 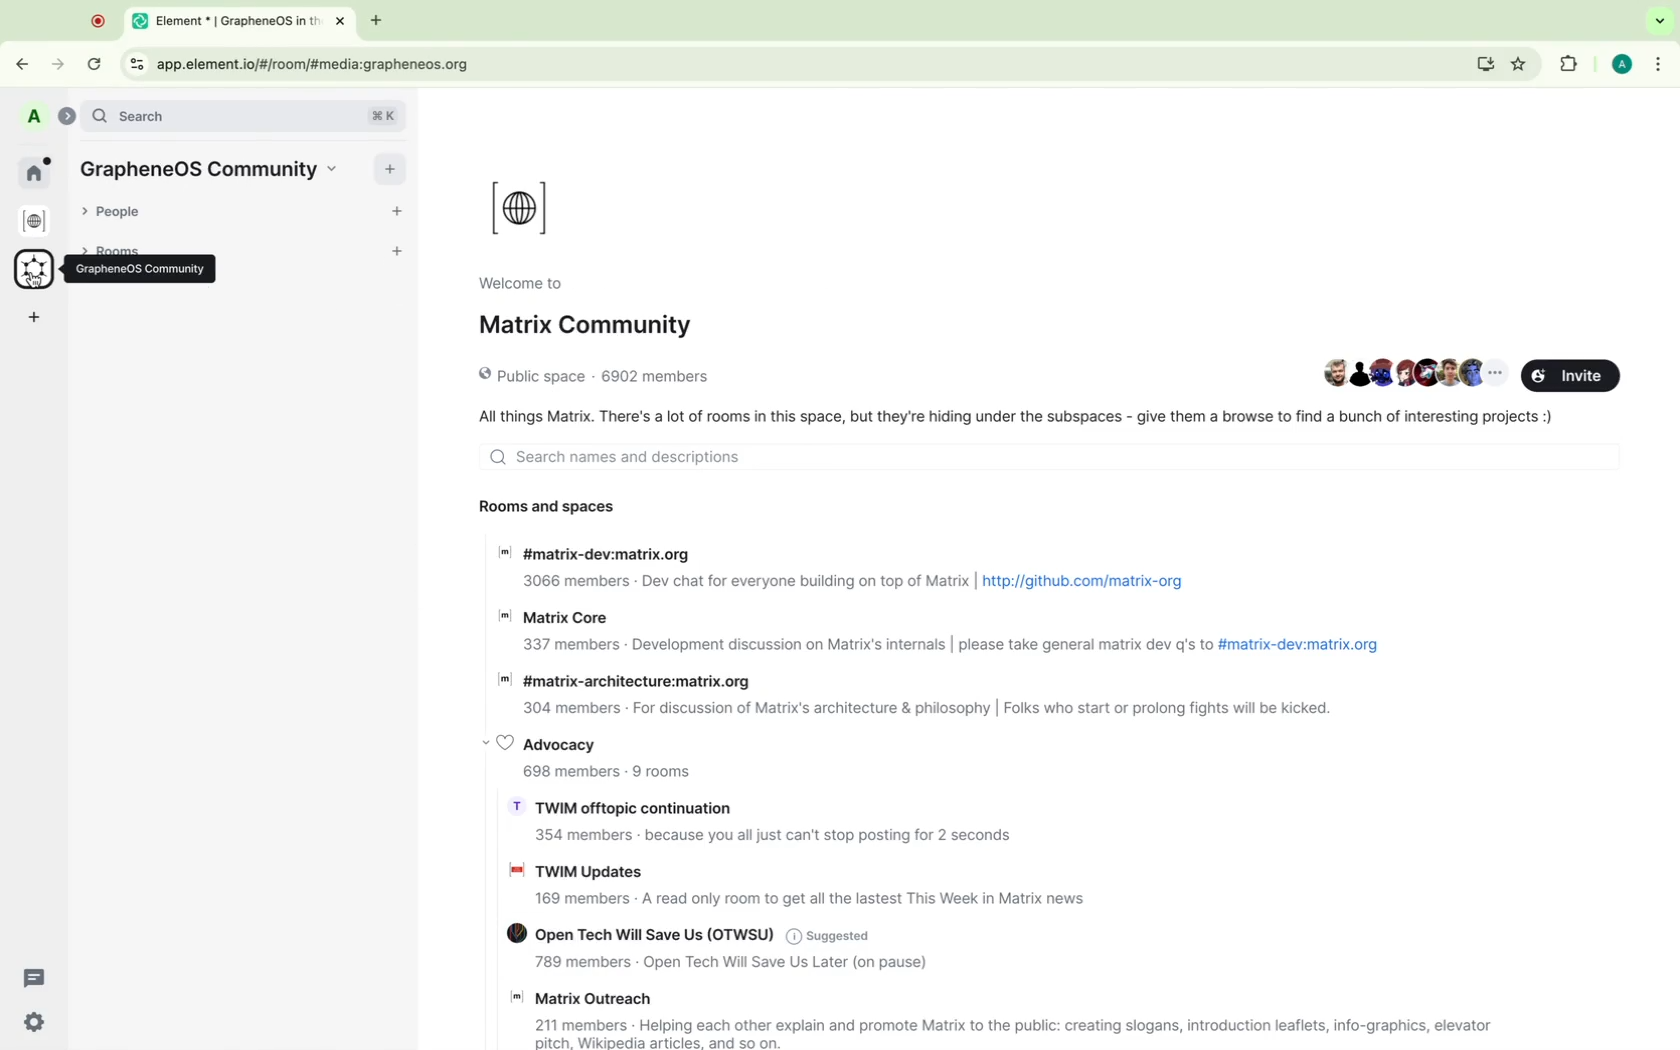 What do you see at coordinates (1660, 62) in the screenshot?
I see `more` at bounding box center [1660, 62].